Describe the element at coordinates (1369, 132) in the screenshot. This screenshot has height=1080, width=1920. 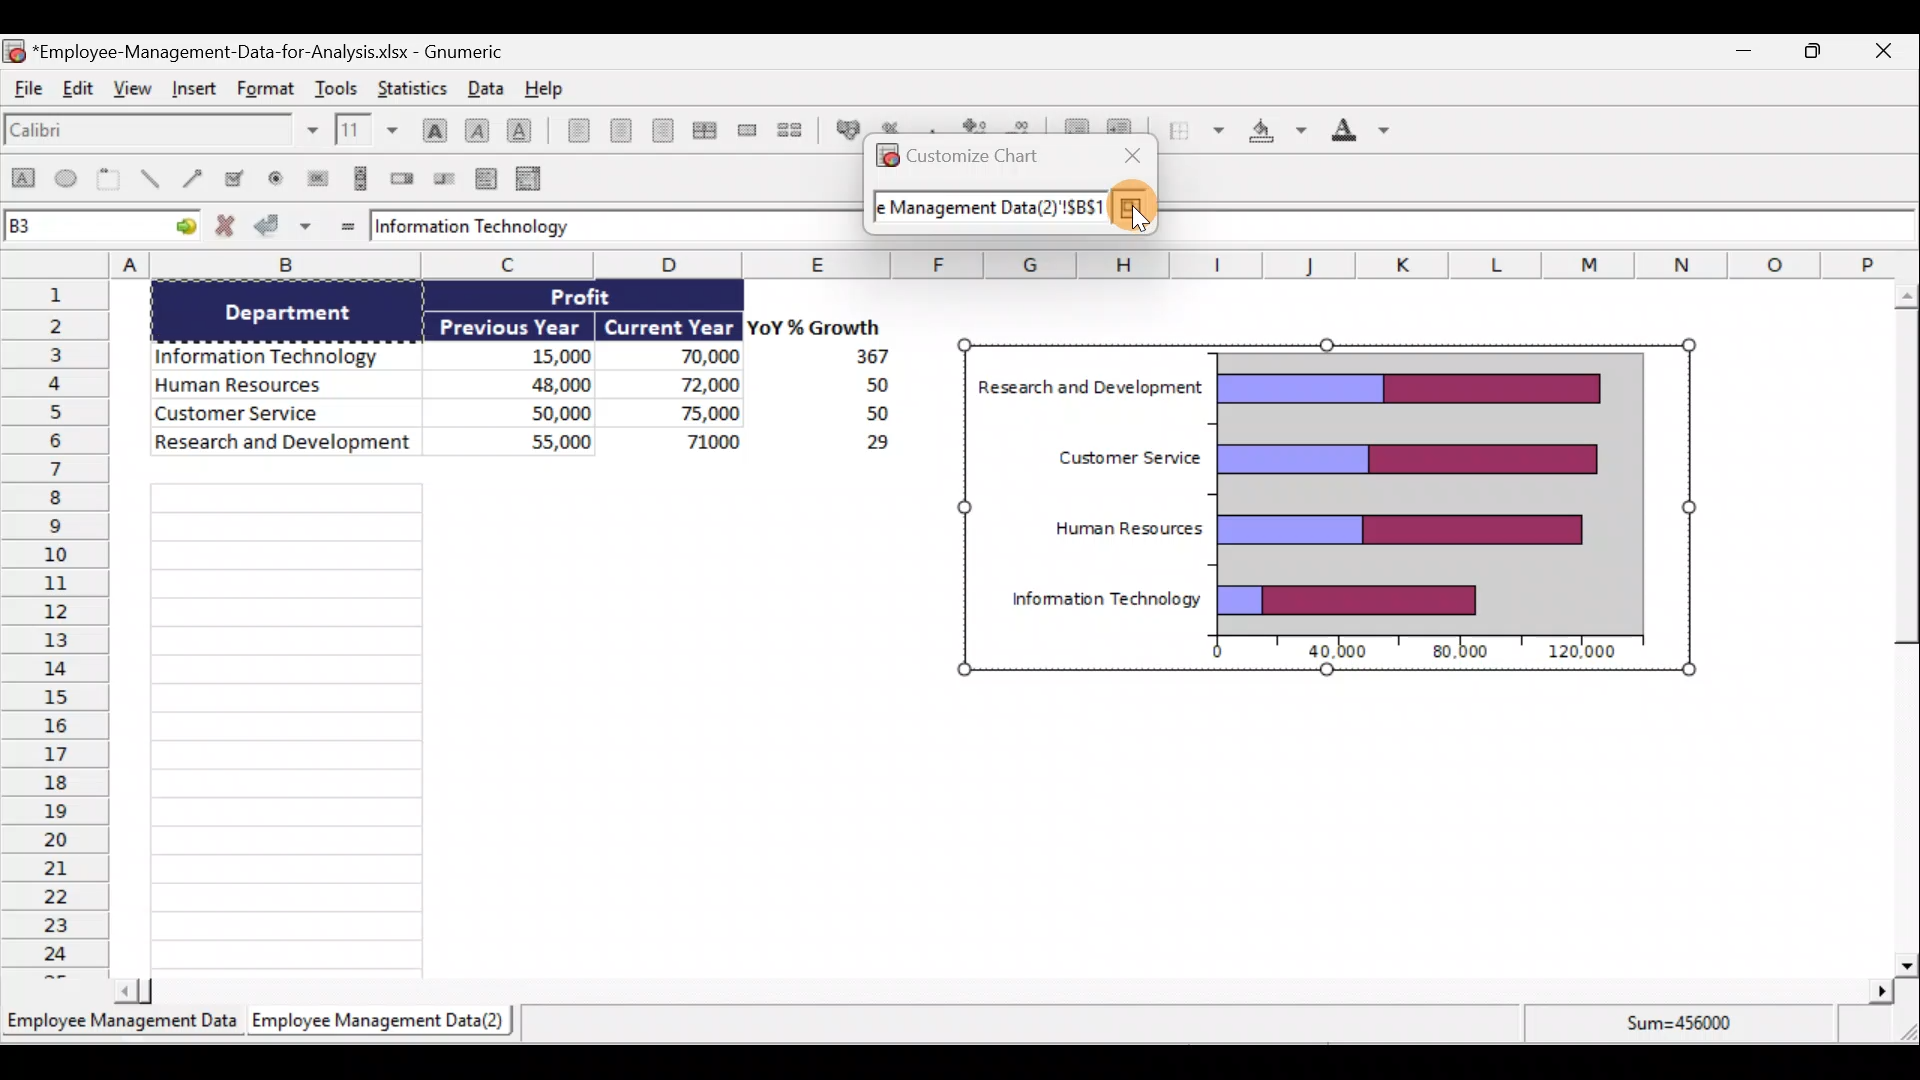
I see `Foreground` at that location.